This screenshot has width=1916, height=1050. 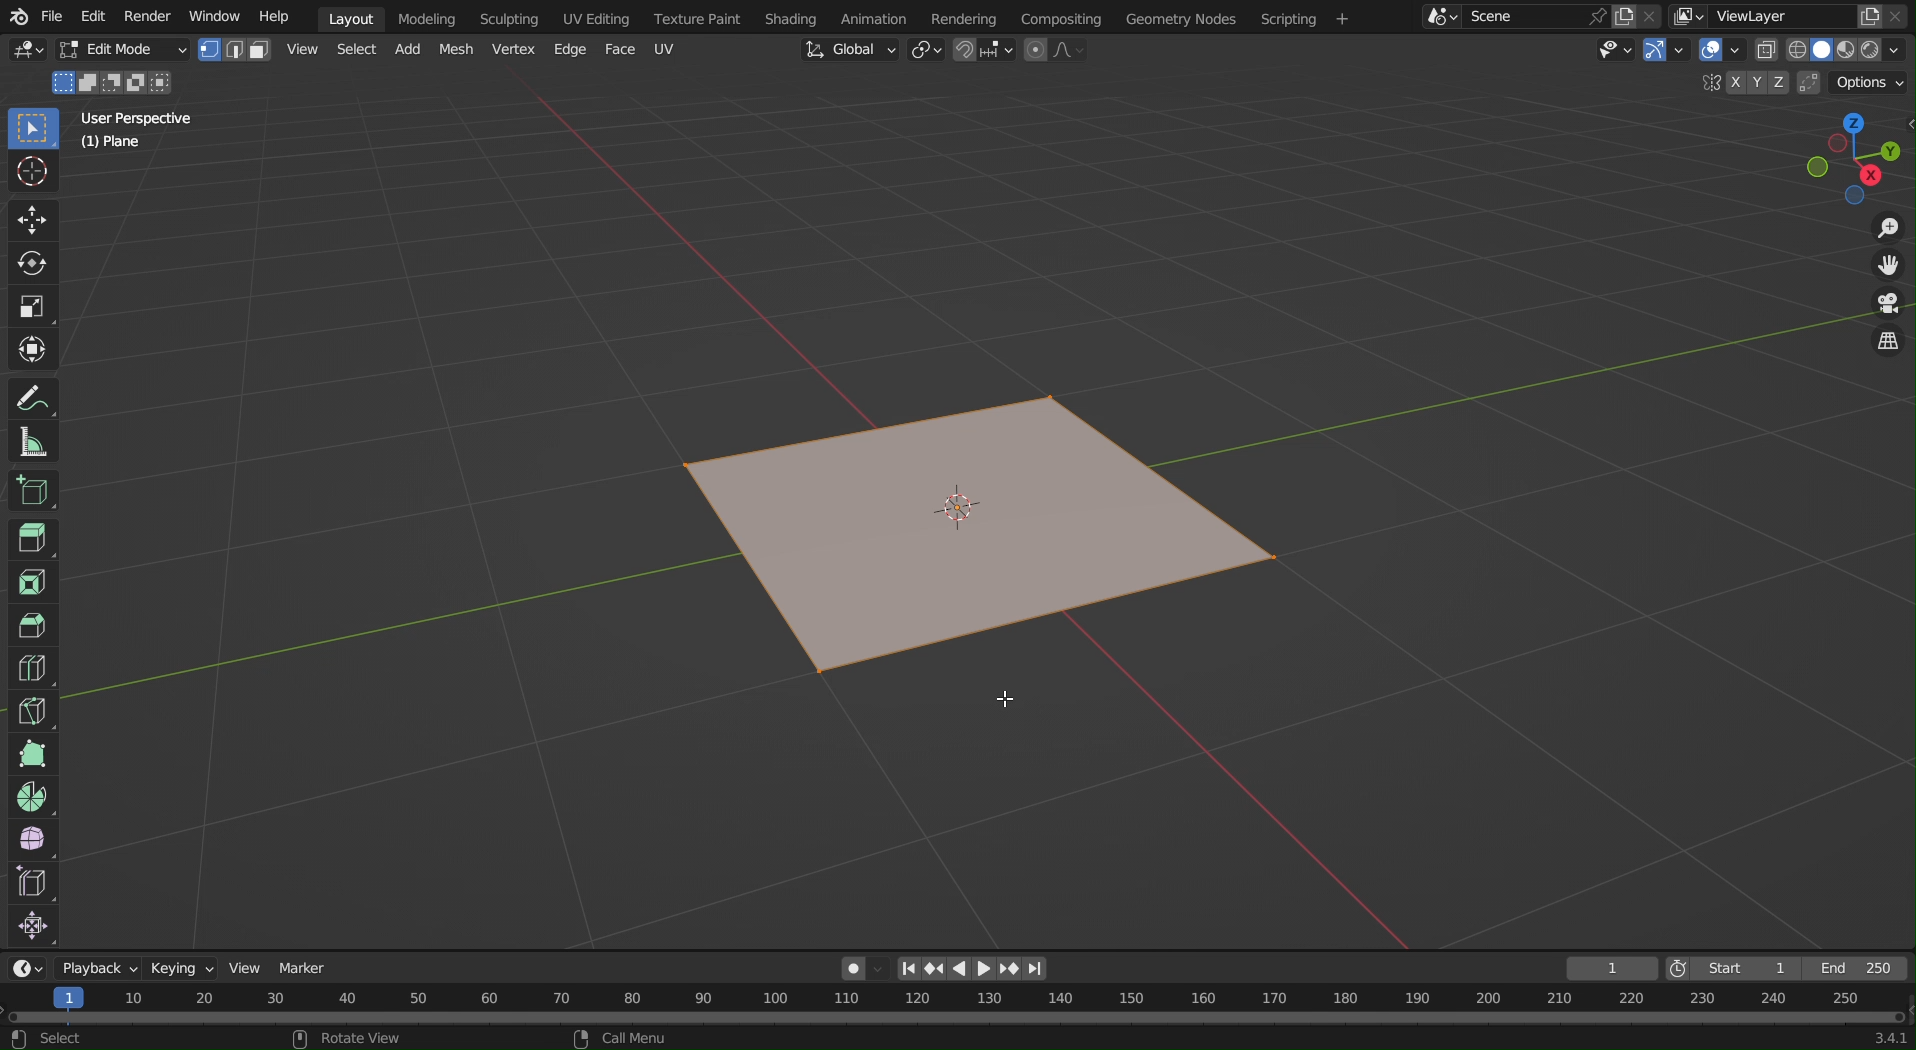 I want to click on Vertex, so click(x=512, y=50).